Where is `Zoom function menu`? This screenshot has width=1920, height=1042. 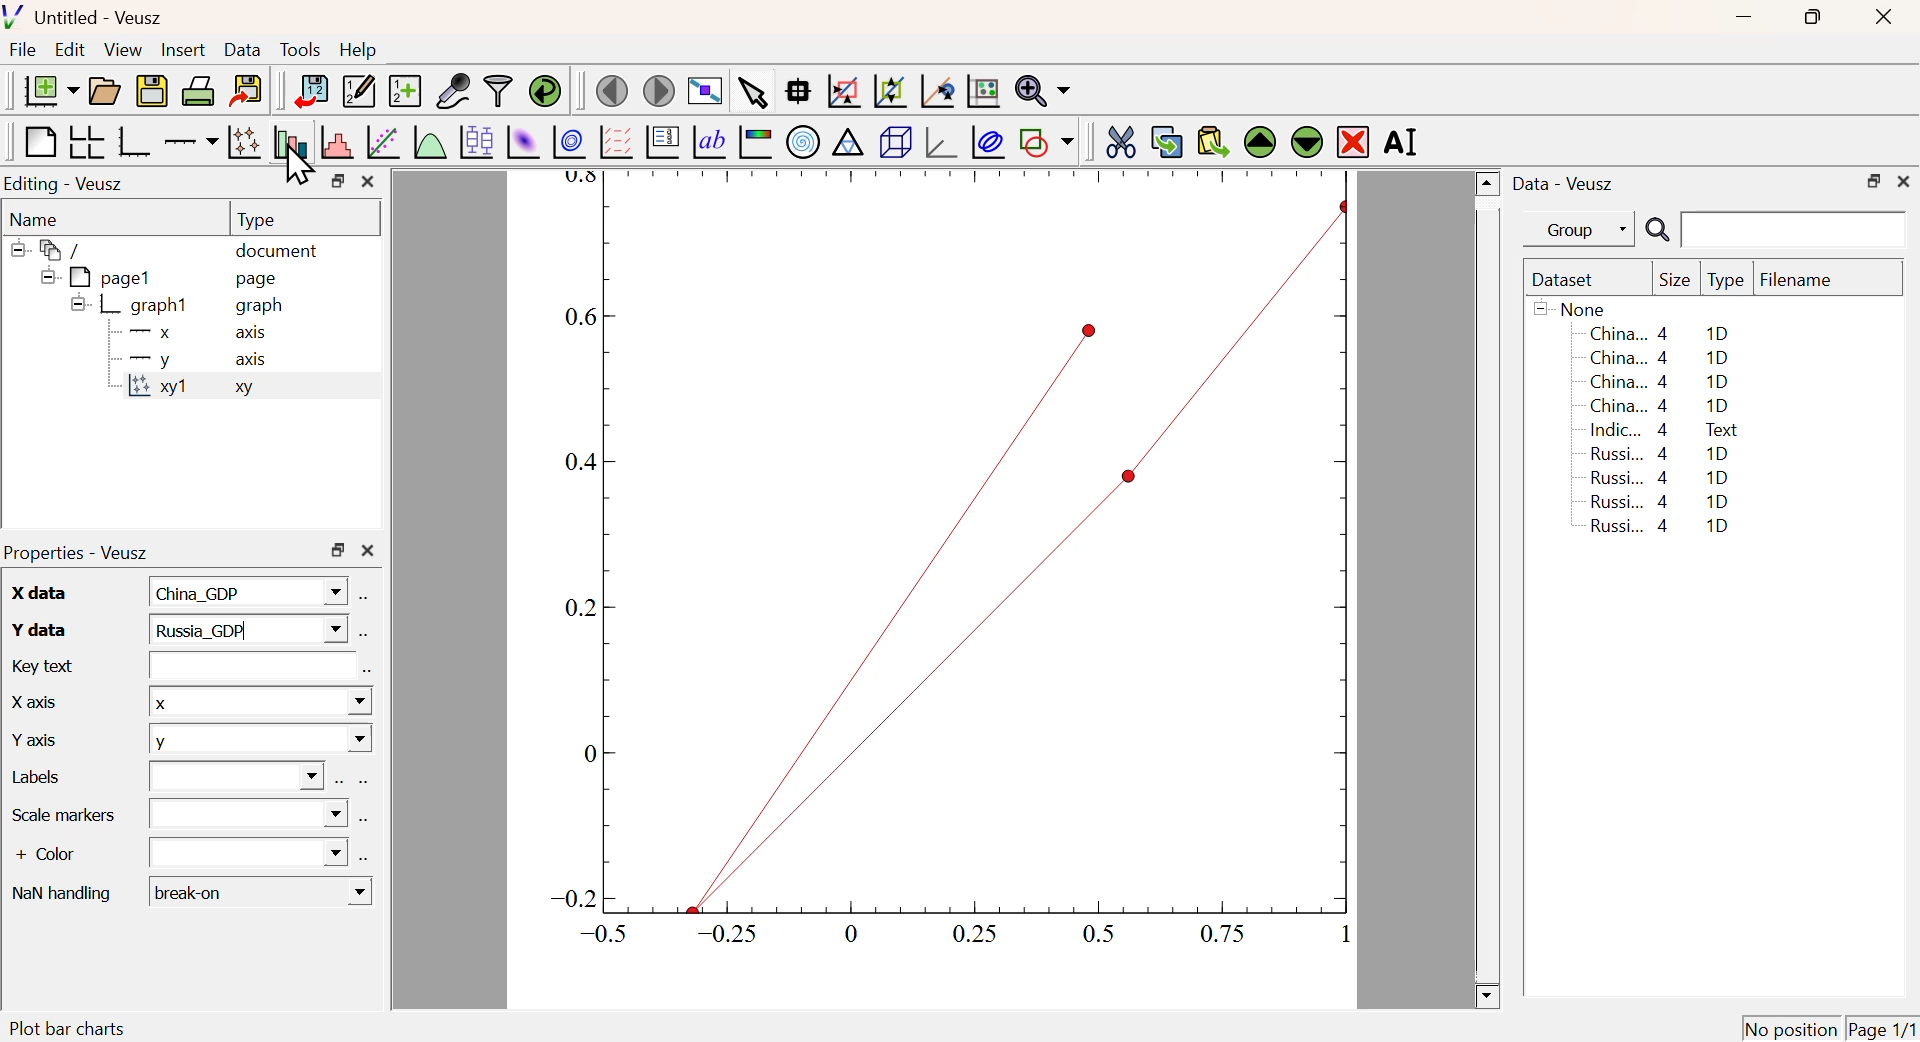
Zoom function menu is located at coordinates (1043, 89).